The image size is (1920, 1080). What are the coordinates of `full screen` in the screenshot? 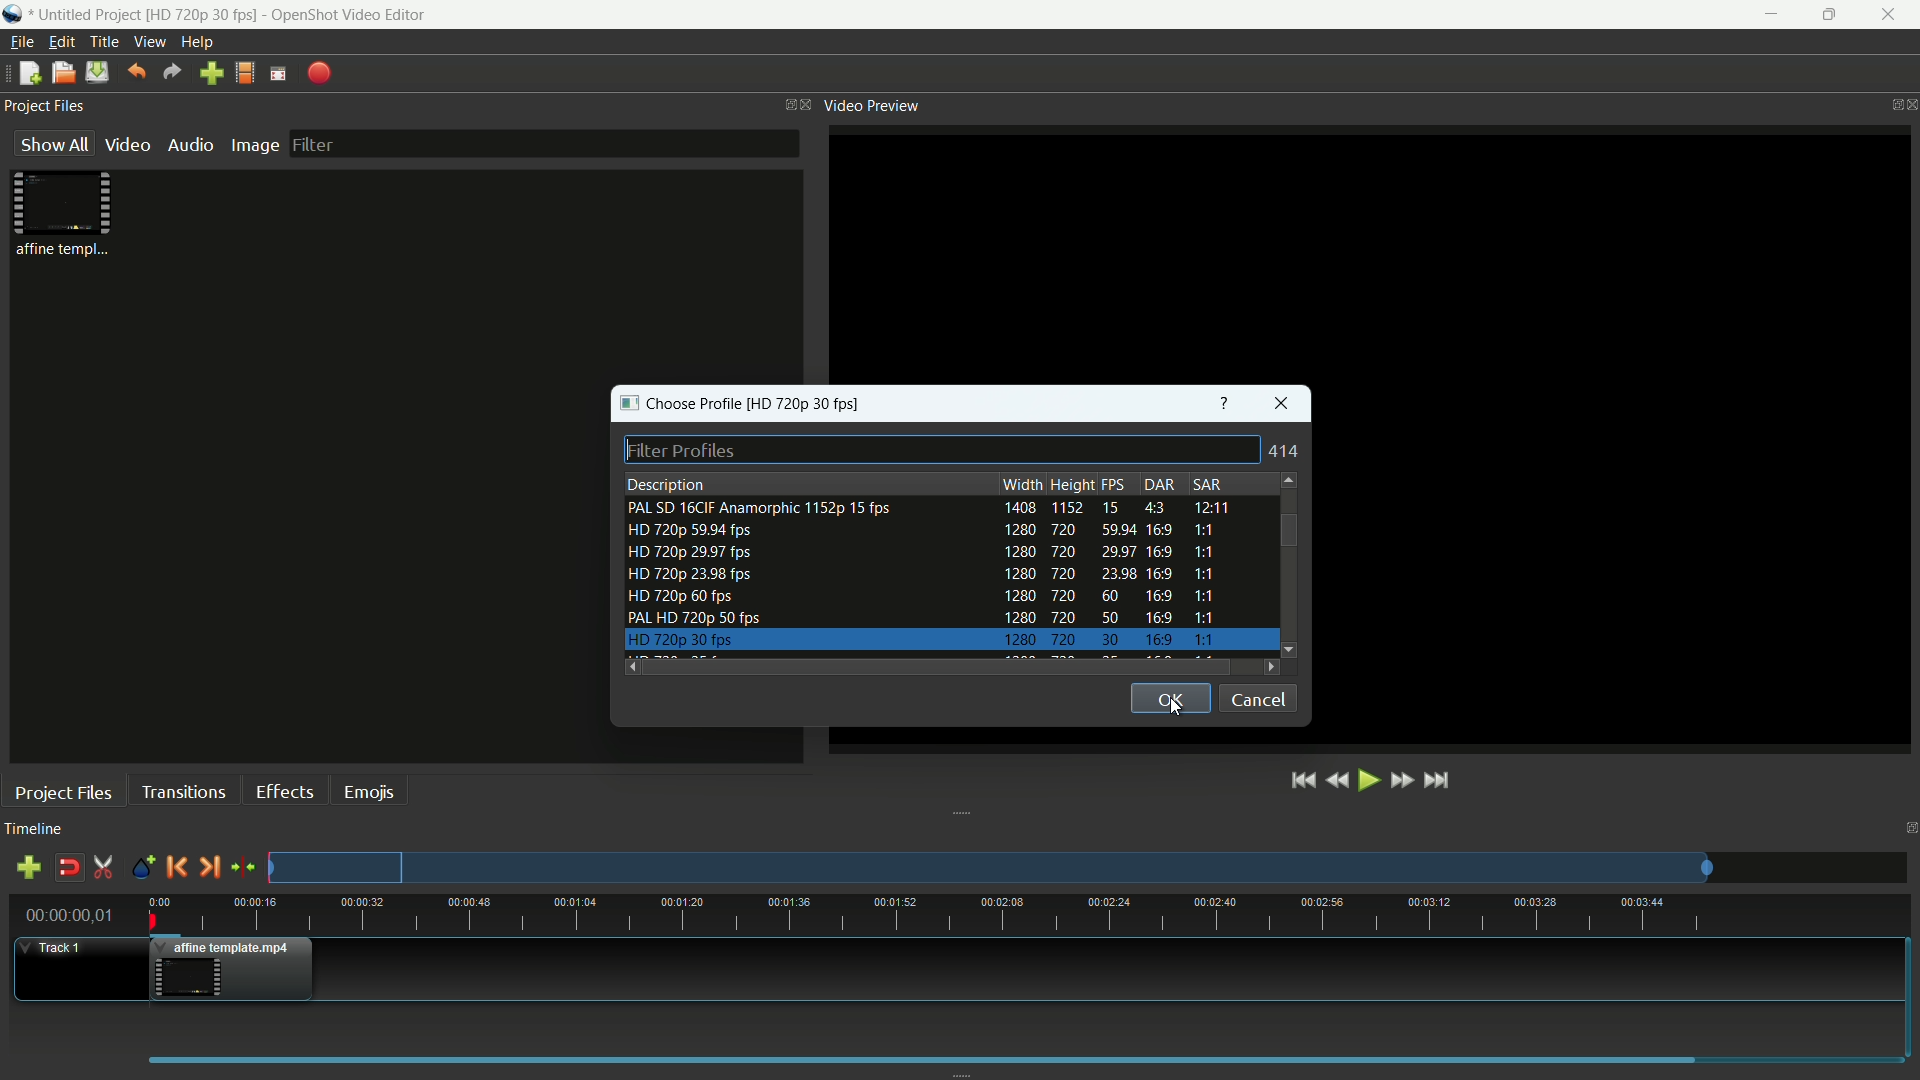 It's located at (280, 75).